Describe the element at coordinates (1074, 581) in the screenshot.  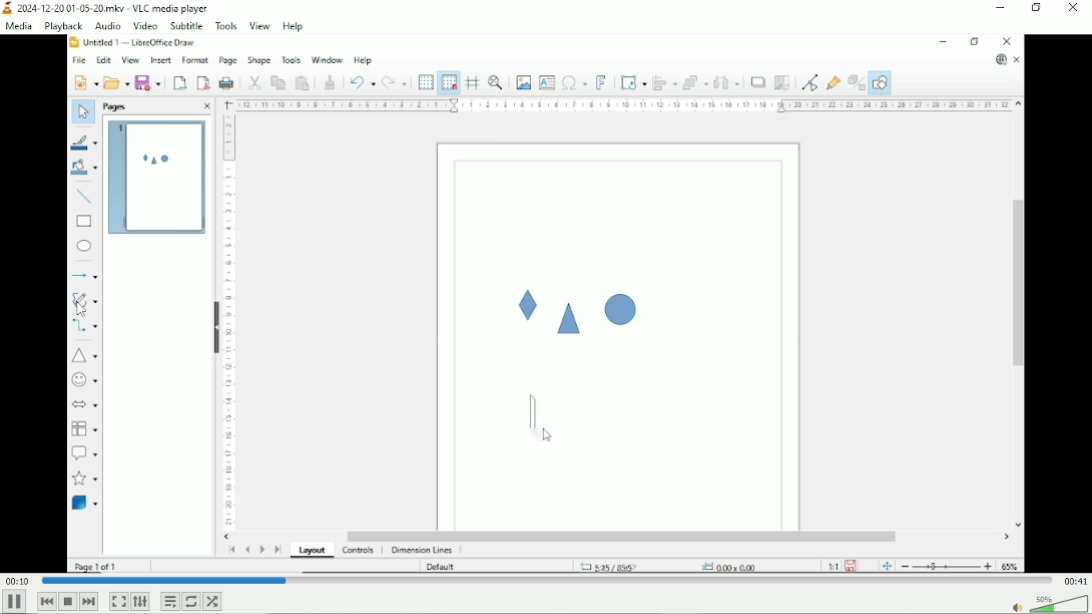
I see `Total duration` at that location.